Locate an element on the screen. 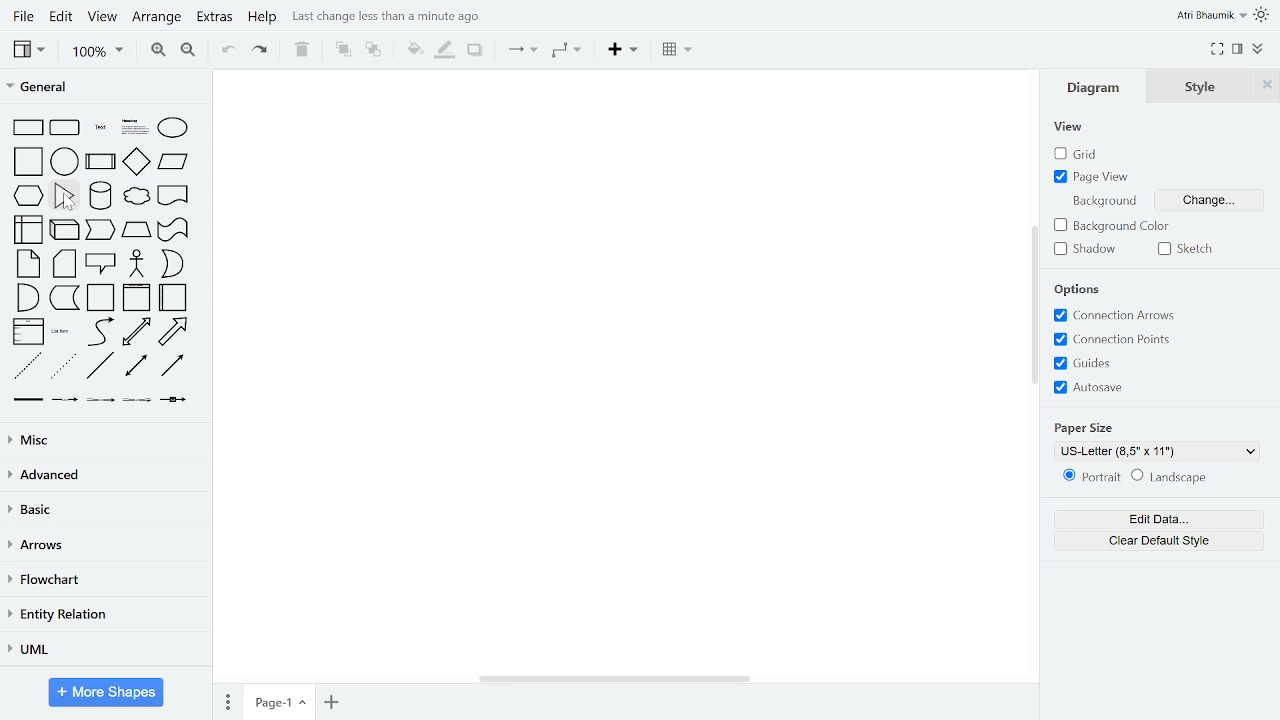 The image size is (1280, 720). to back is located at coordinates (372, 49).